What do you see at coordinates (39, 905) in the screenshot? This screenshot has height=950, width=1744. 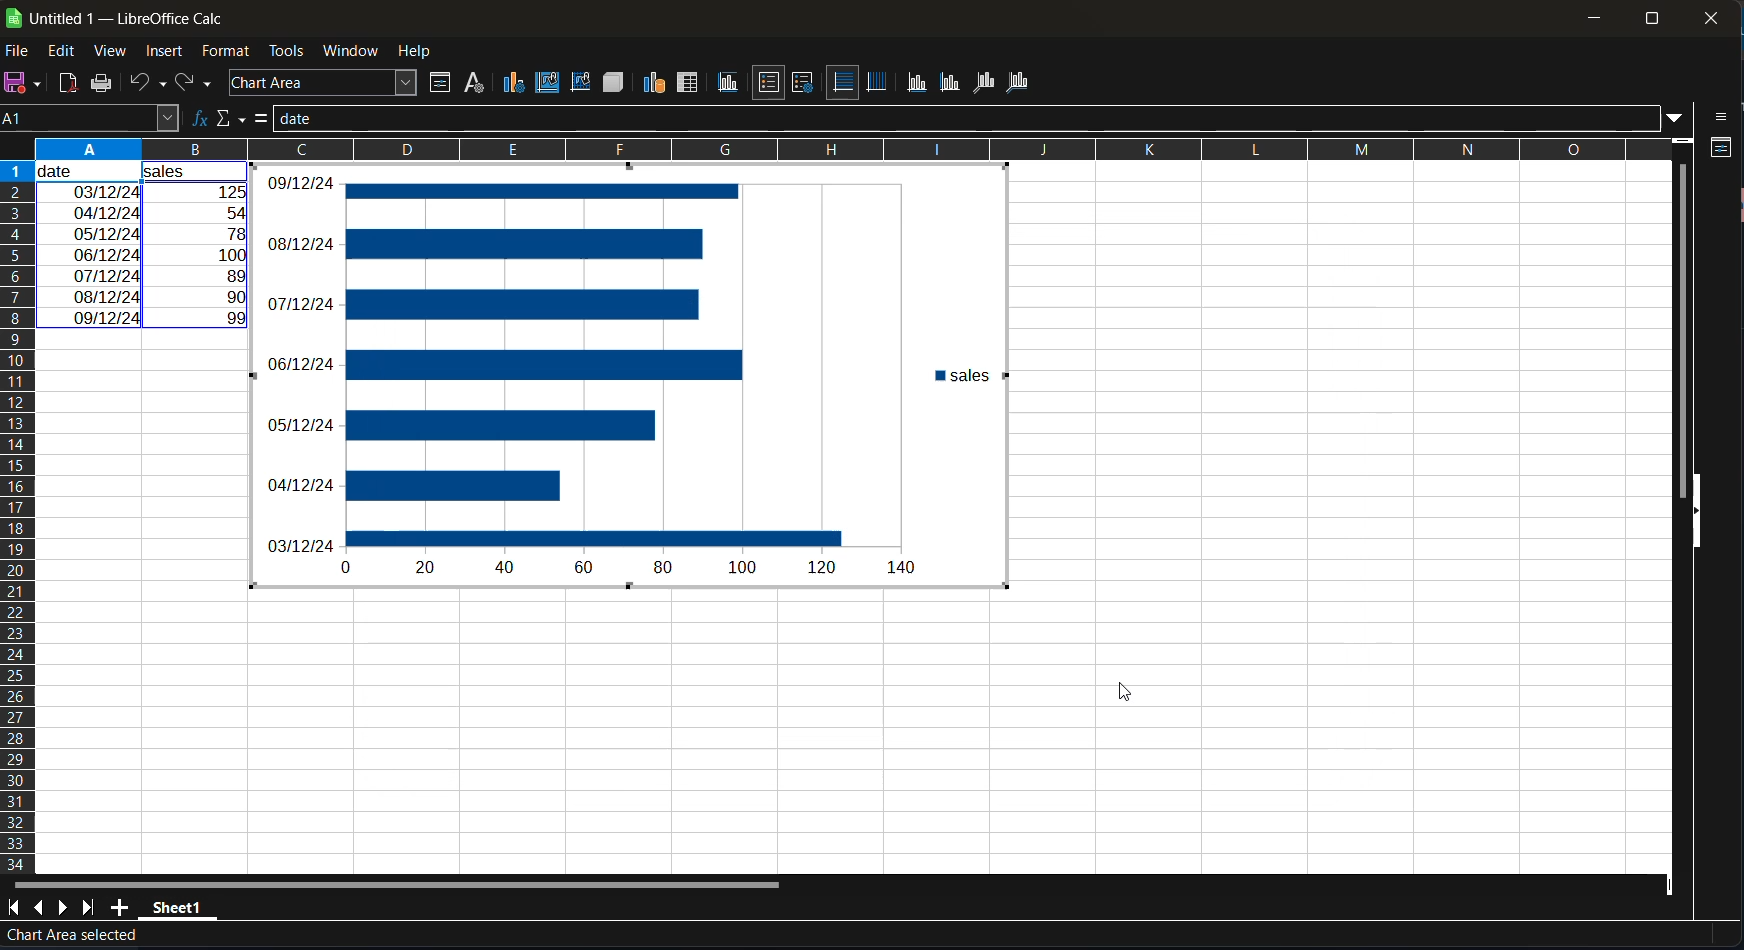 I see `scroll to previous sheet` at bounding box center [39, 905].